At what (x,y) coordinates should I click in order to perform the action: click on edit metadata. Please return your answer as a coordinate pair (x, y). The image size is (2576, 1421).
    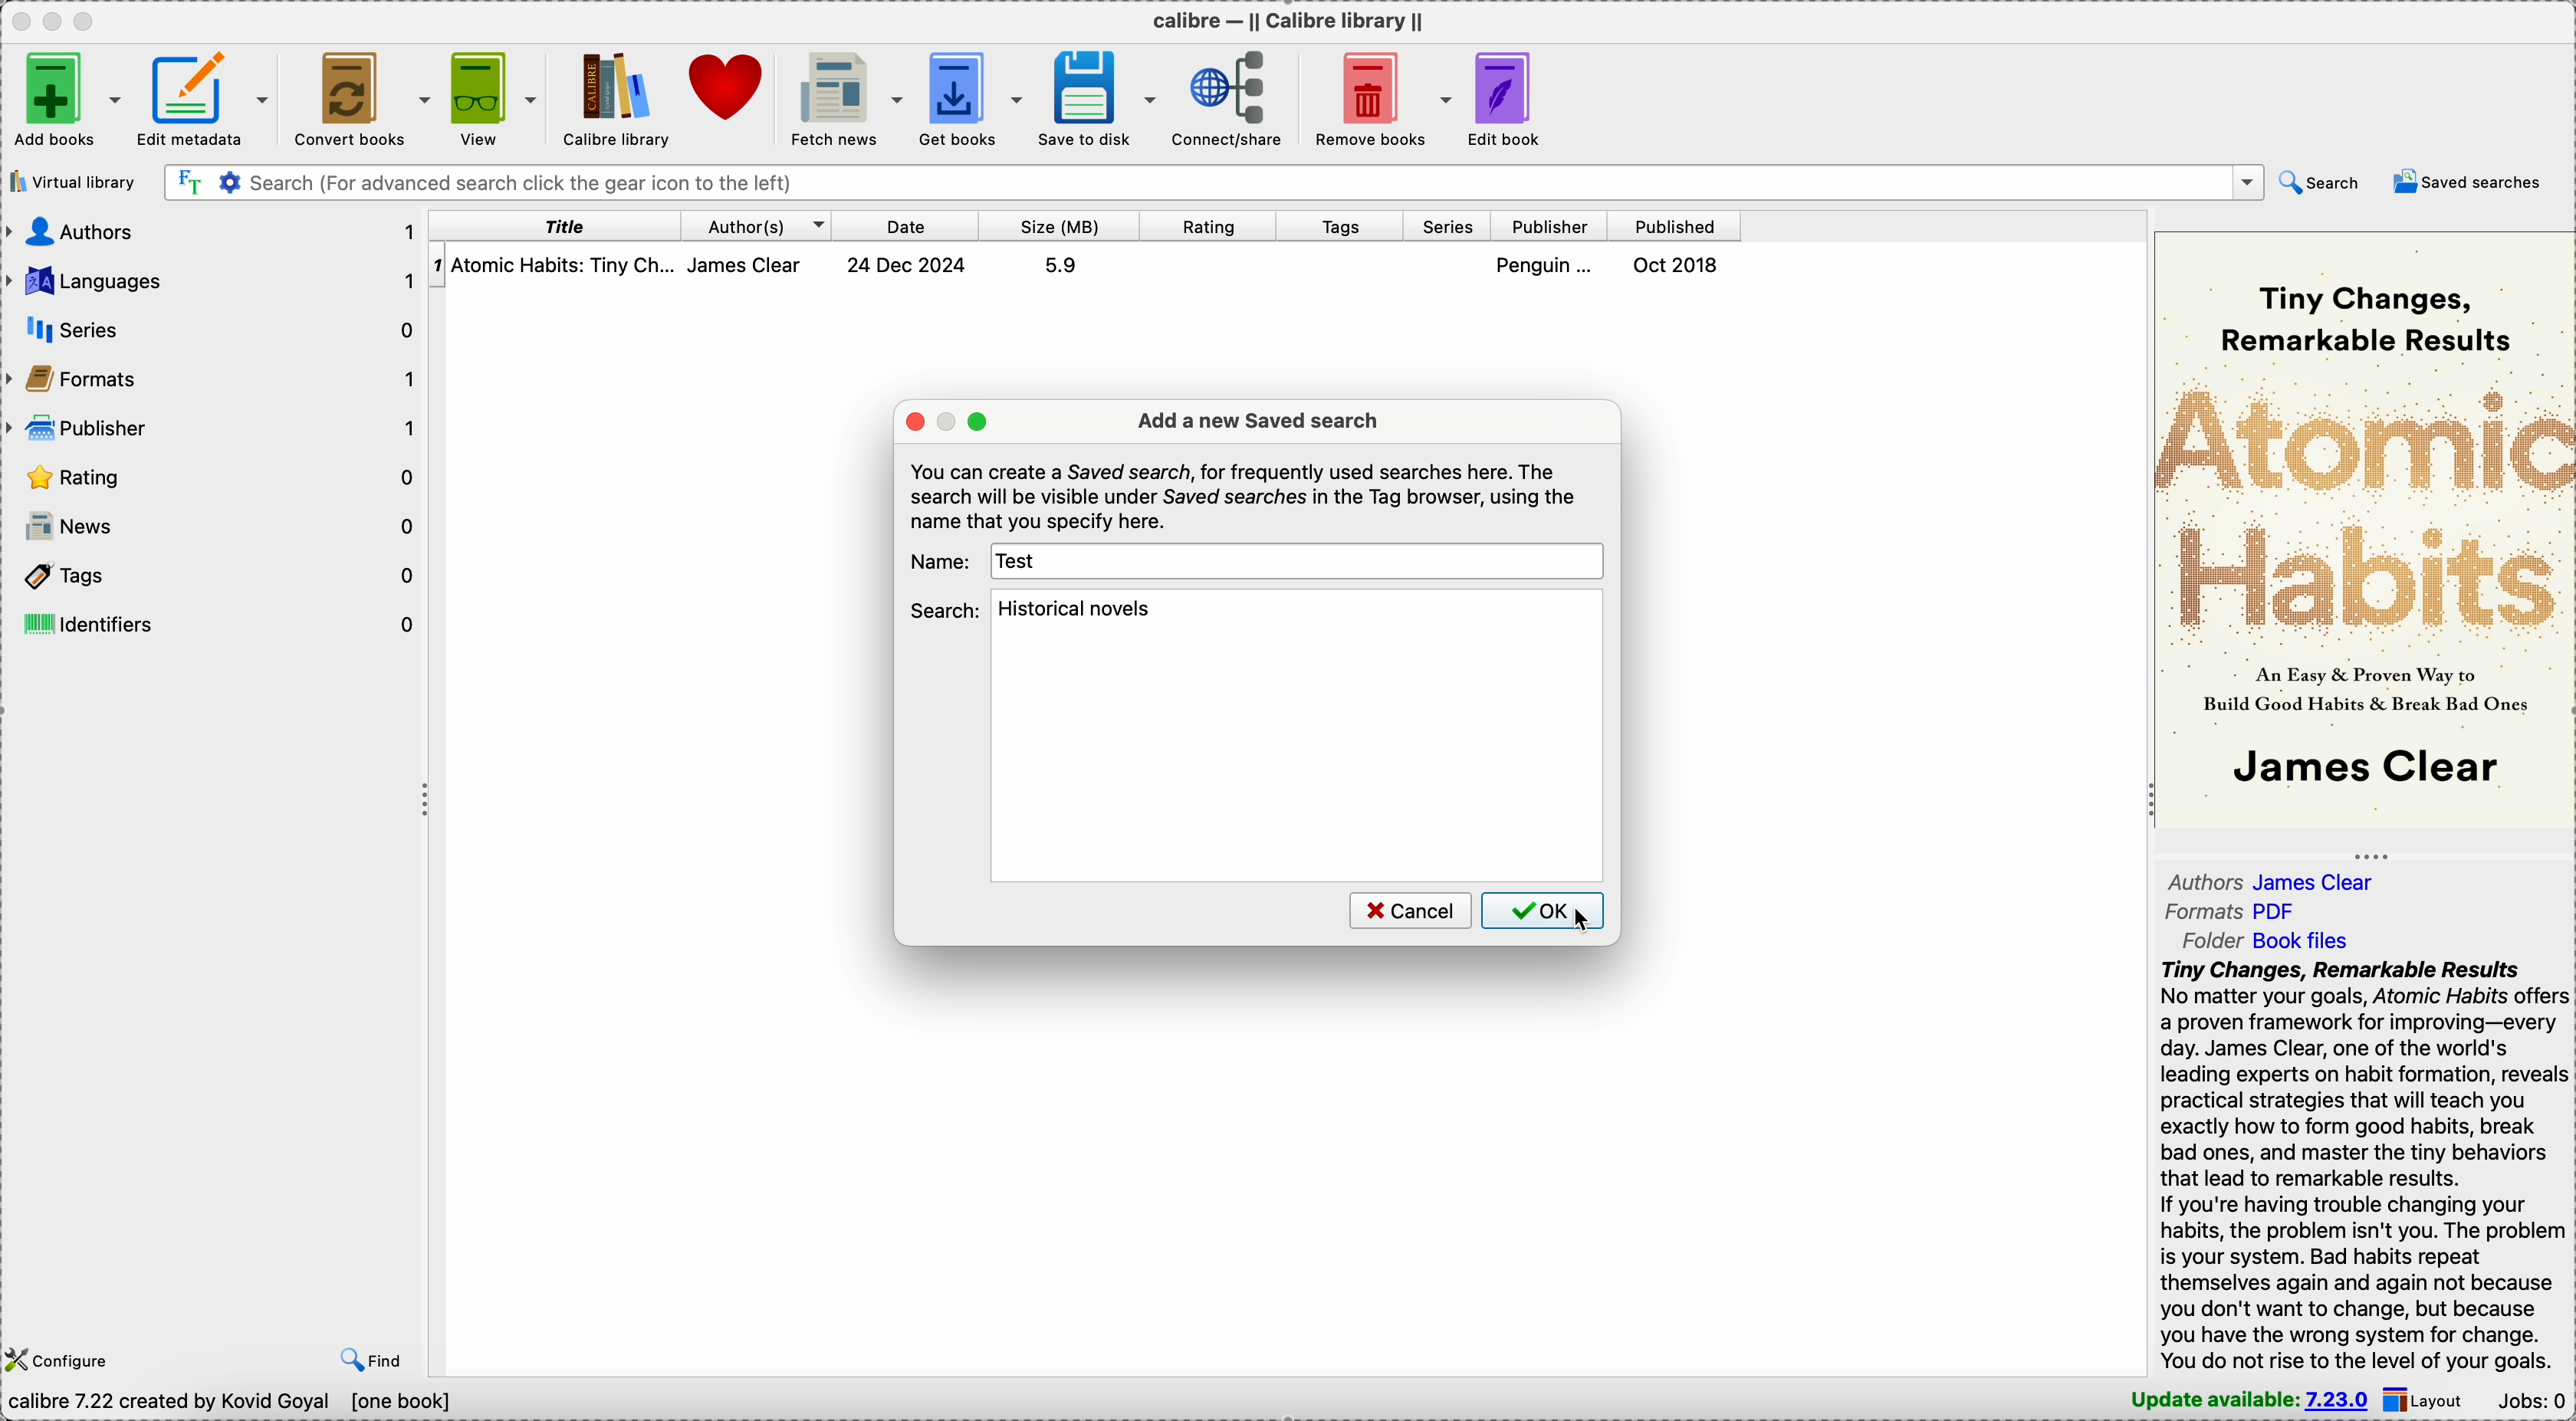
    Looking at the image, I should click on (206, 95).